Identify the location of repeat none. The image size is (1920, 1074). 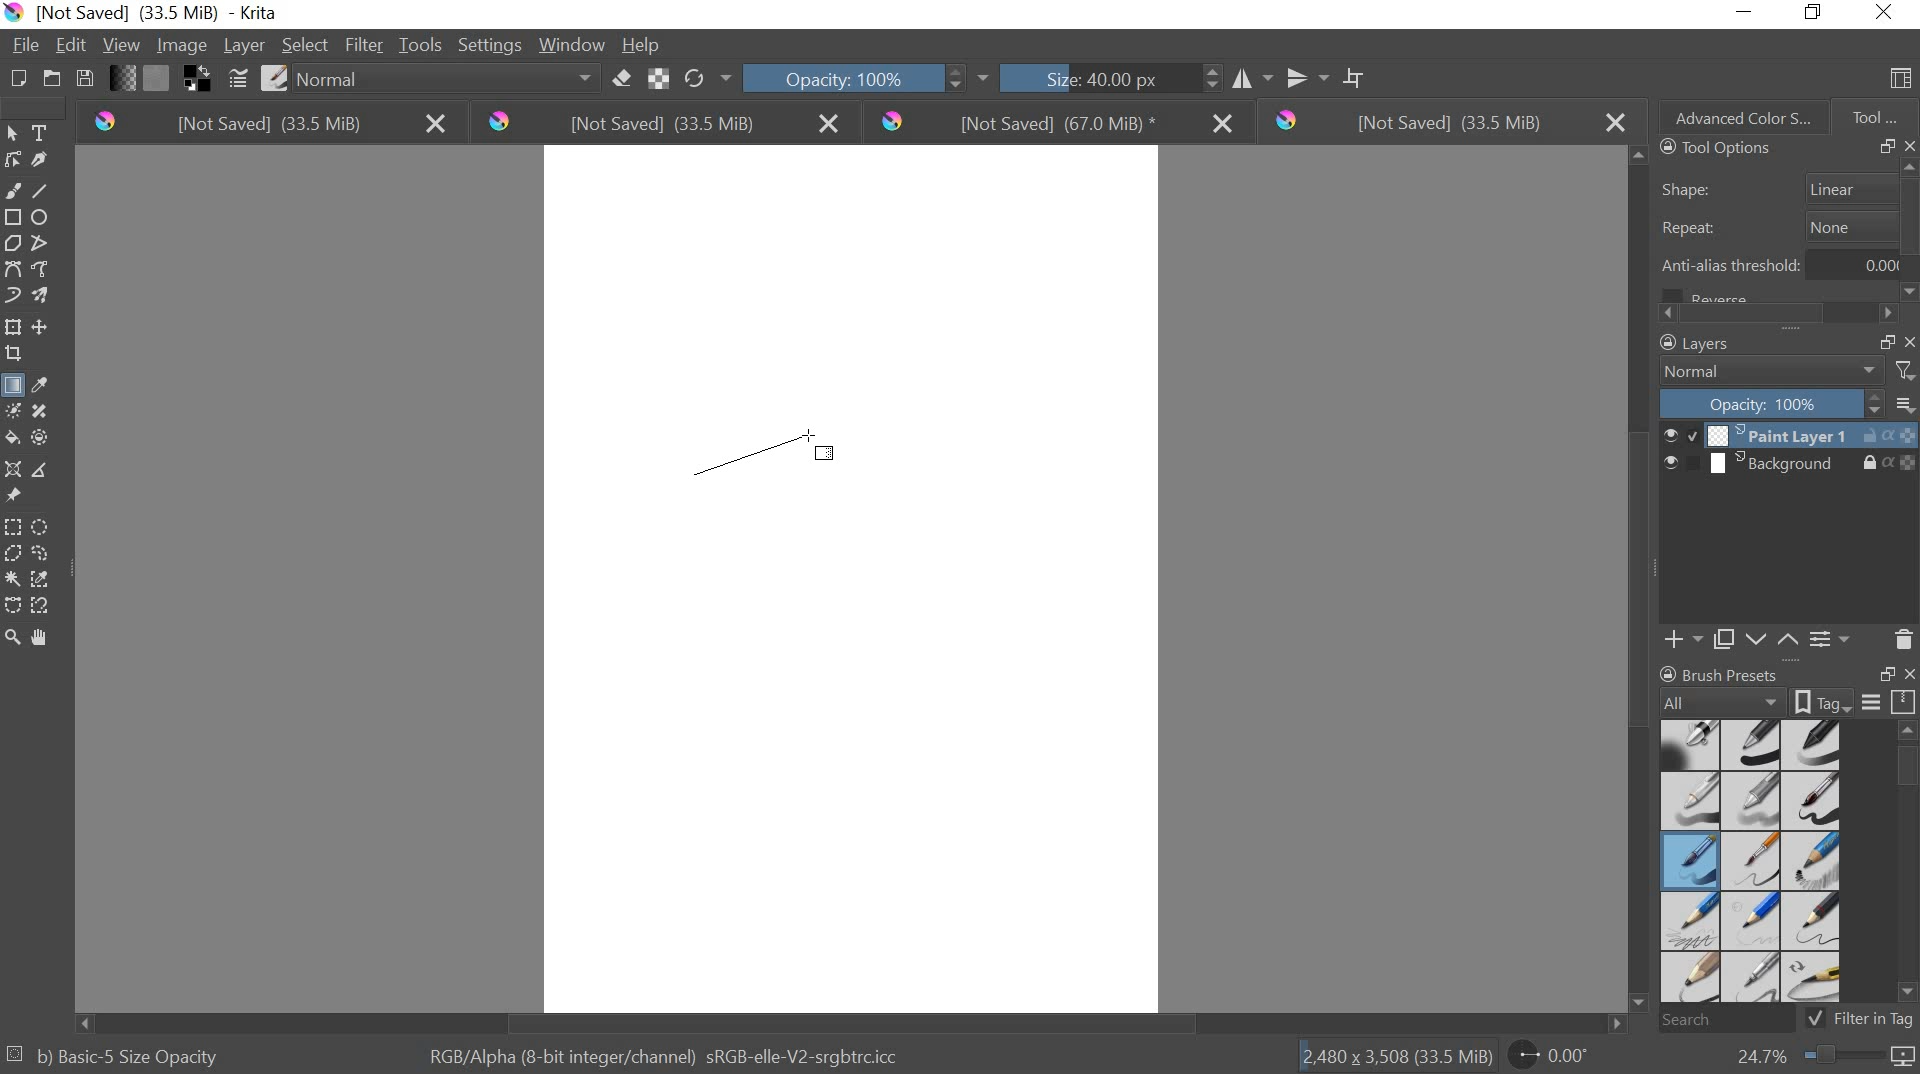
(1778, 228).